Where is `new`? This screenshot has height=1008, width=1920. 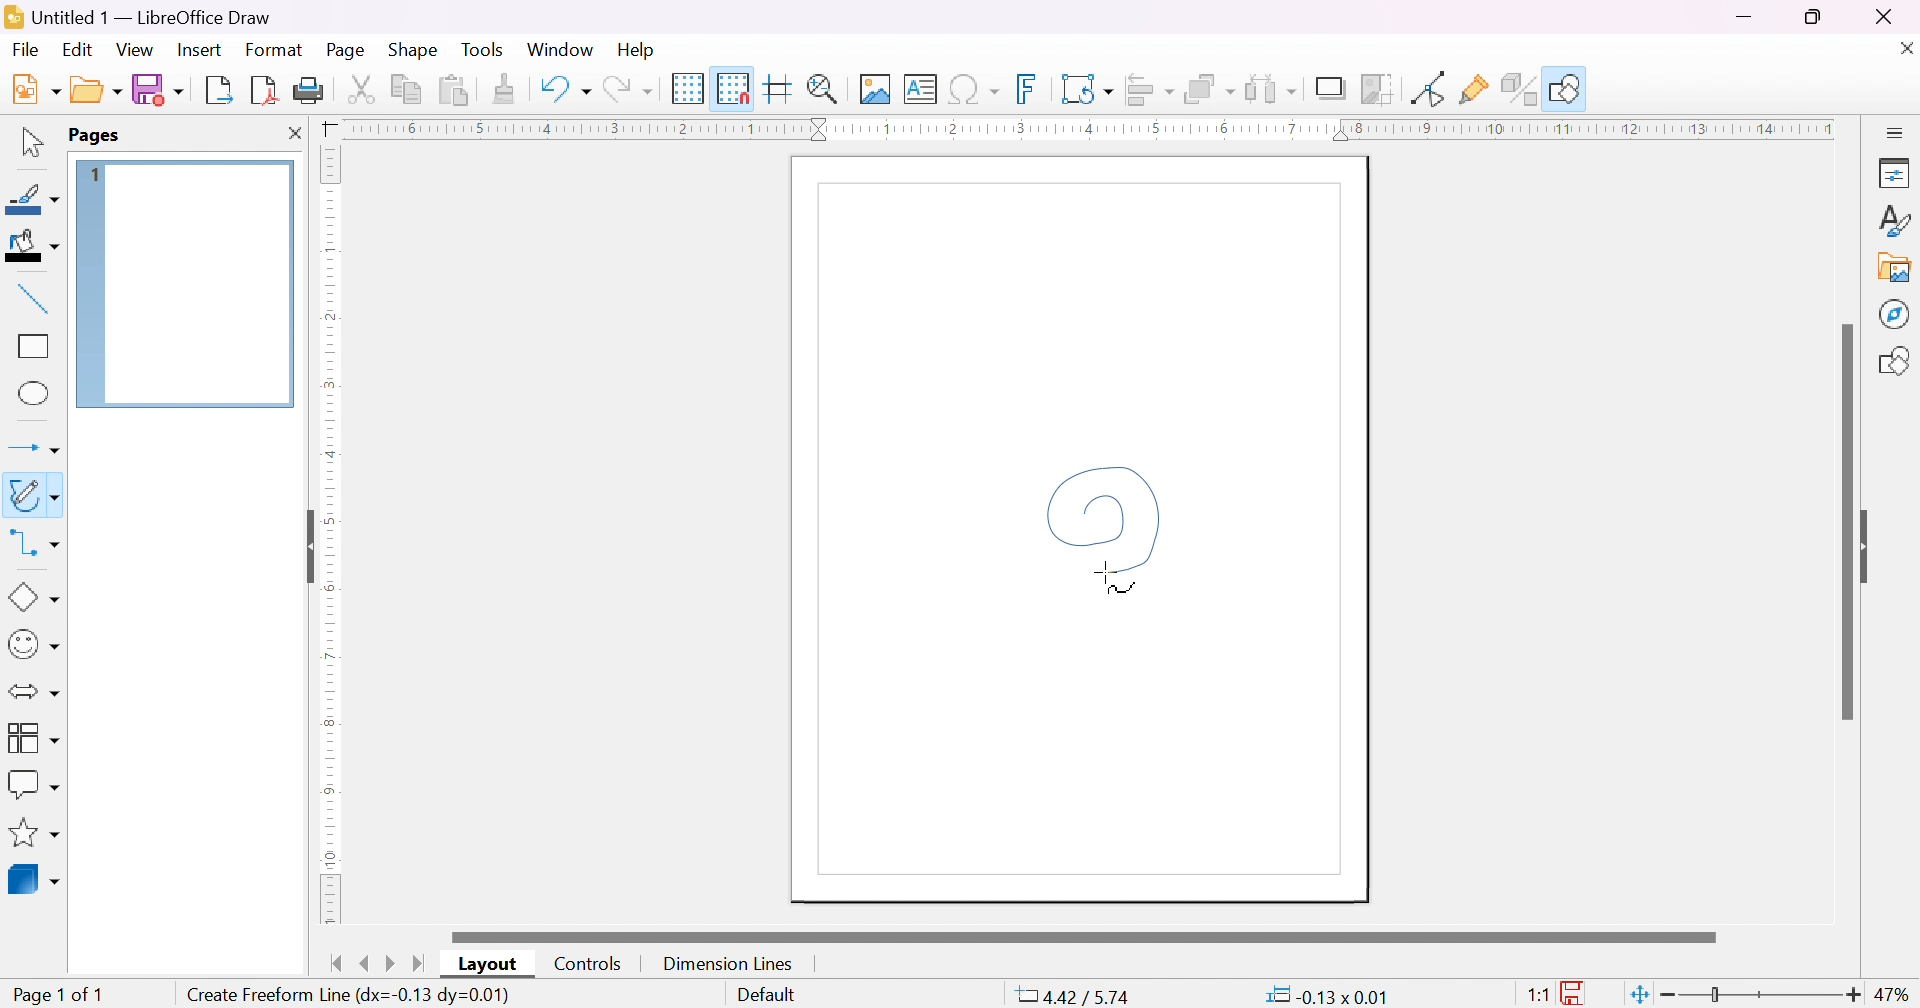 new is located at coordinates (35, 89).